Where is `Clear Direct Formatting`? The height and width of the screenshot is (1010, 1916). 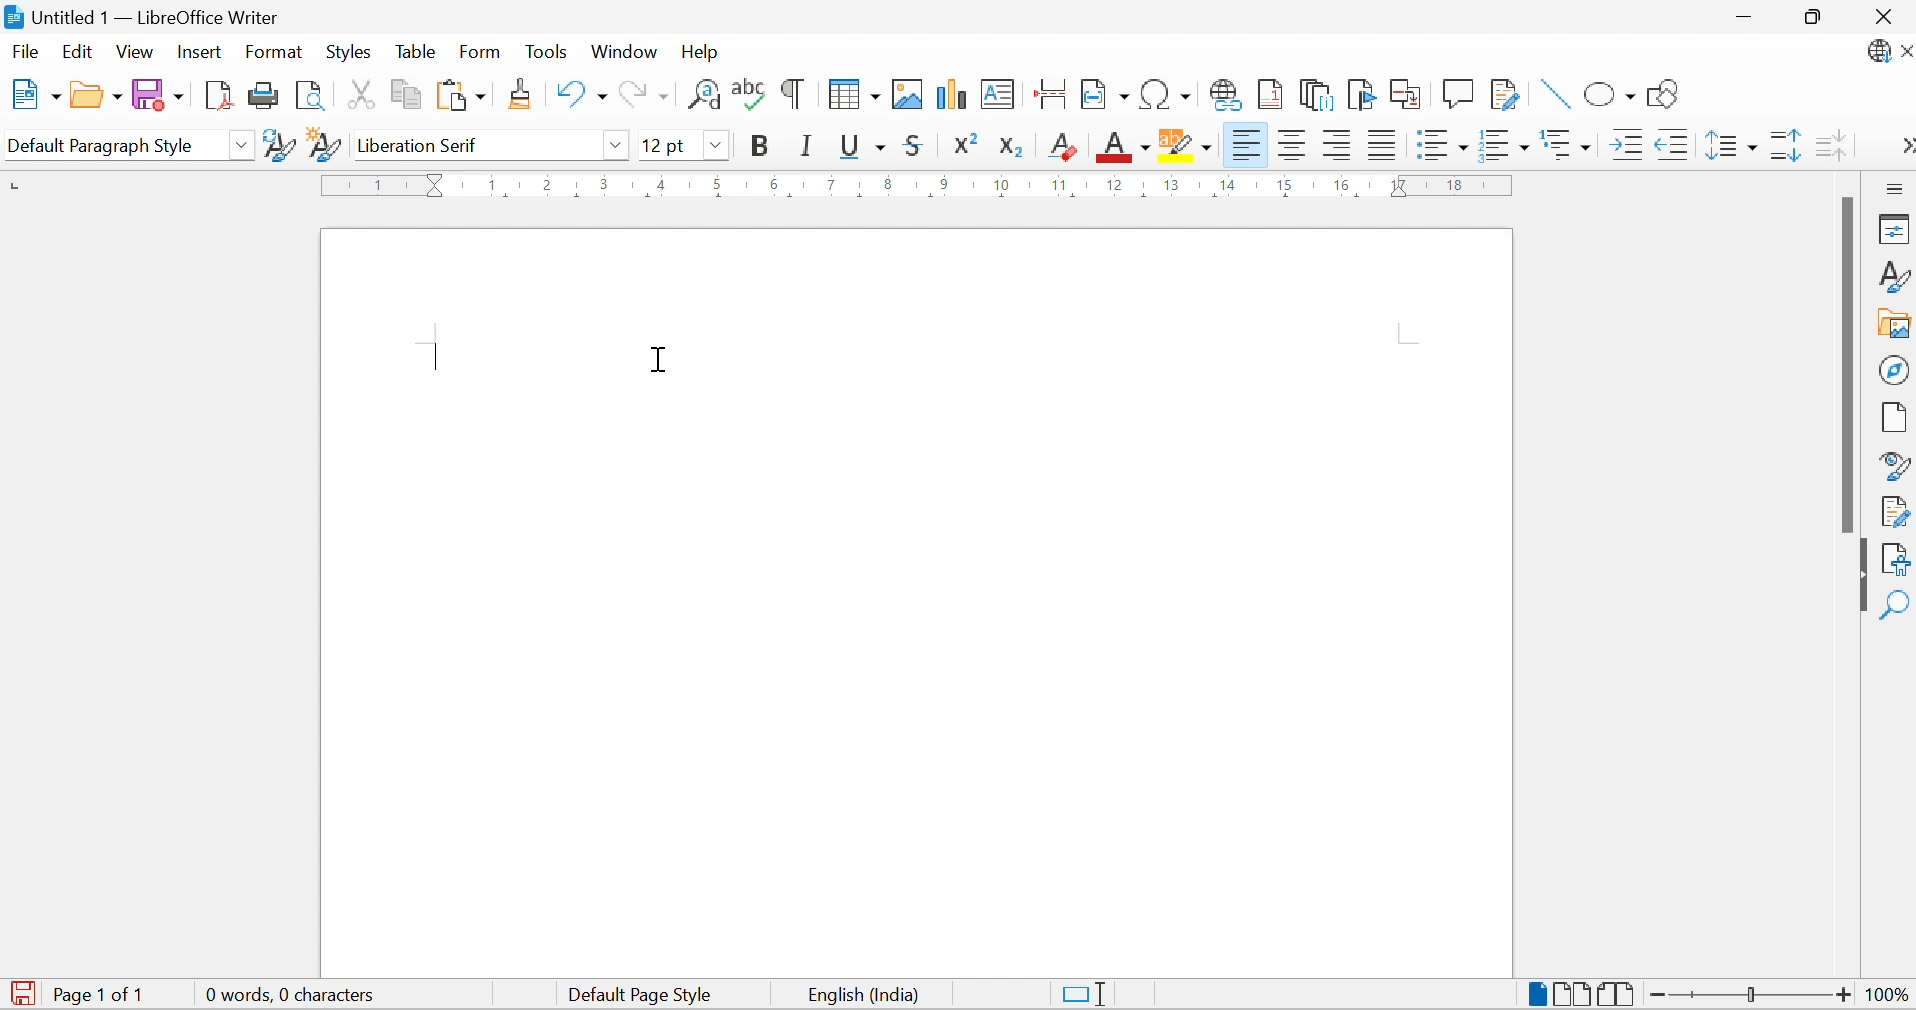
Clear Direct Formatting is located at coordinates (1063, 146).